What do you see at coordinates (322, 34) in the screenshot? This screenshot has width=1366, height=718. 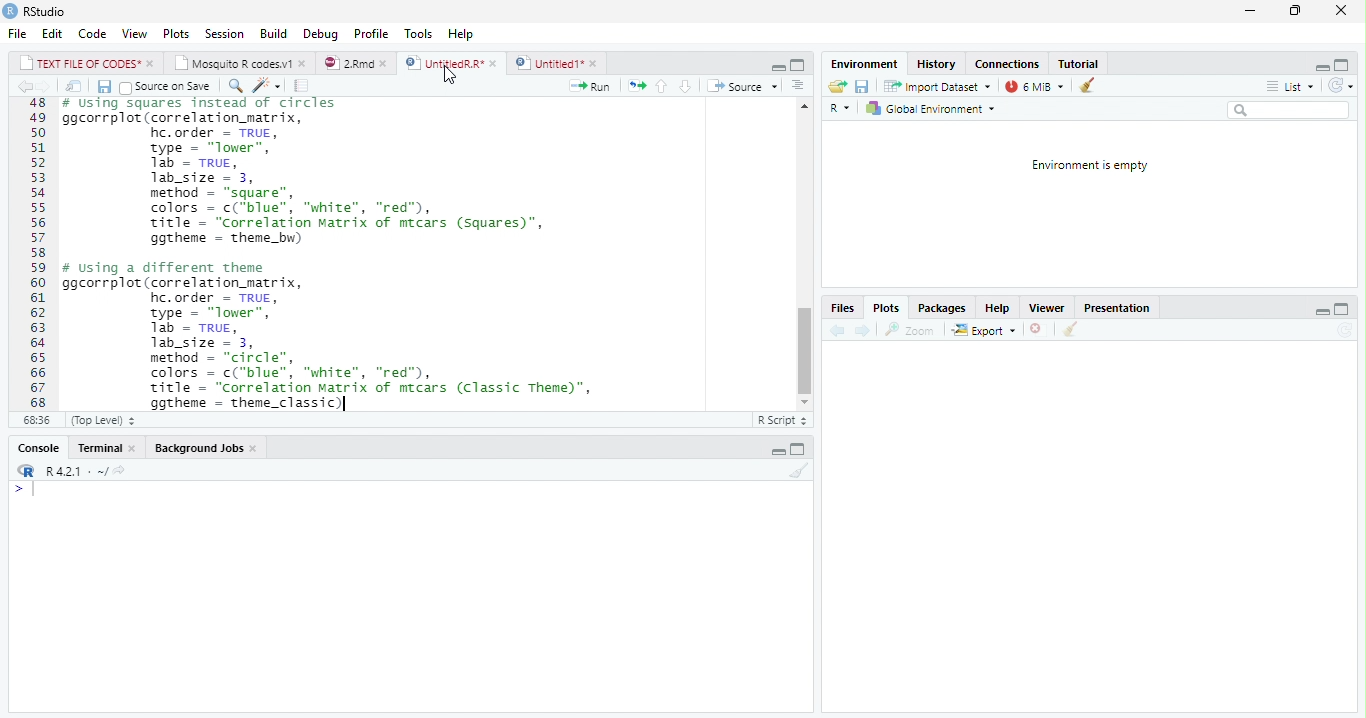 I see `Debug` at bounding box center [322, 34].